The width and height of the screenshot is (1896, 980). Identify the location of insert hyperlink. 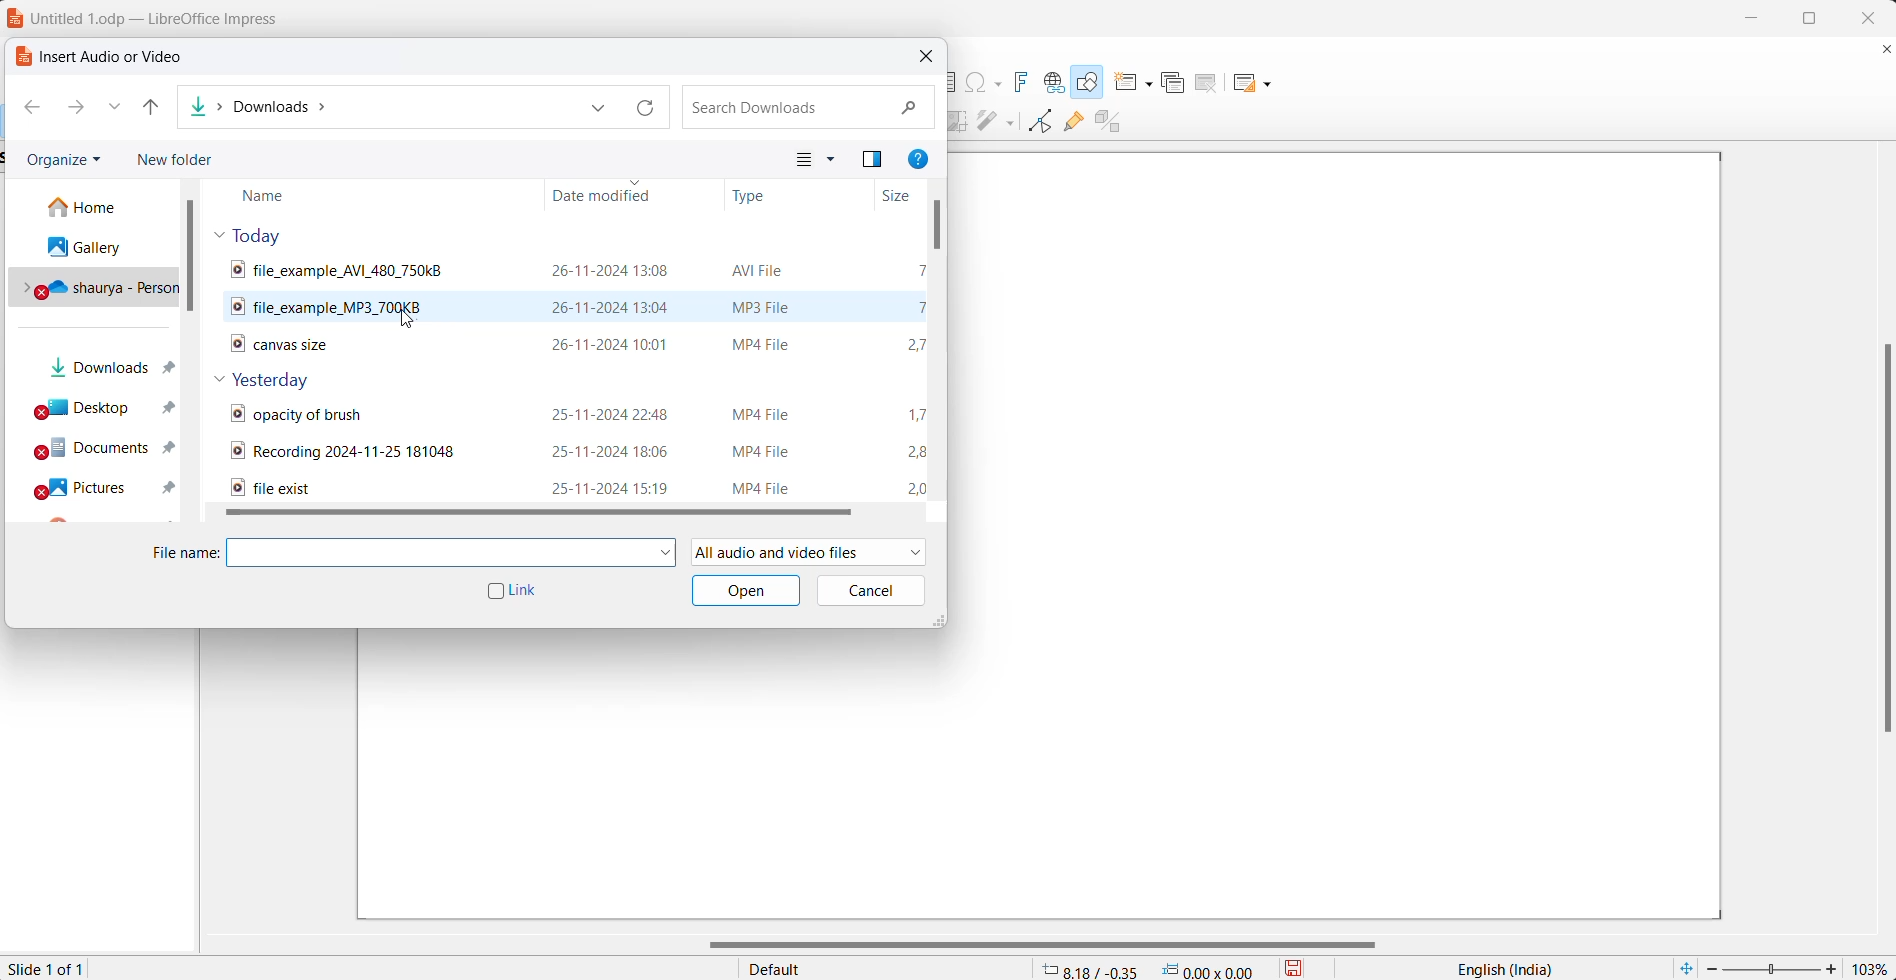
(1055, 81).